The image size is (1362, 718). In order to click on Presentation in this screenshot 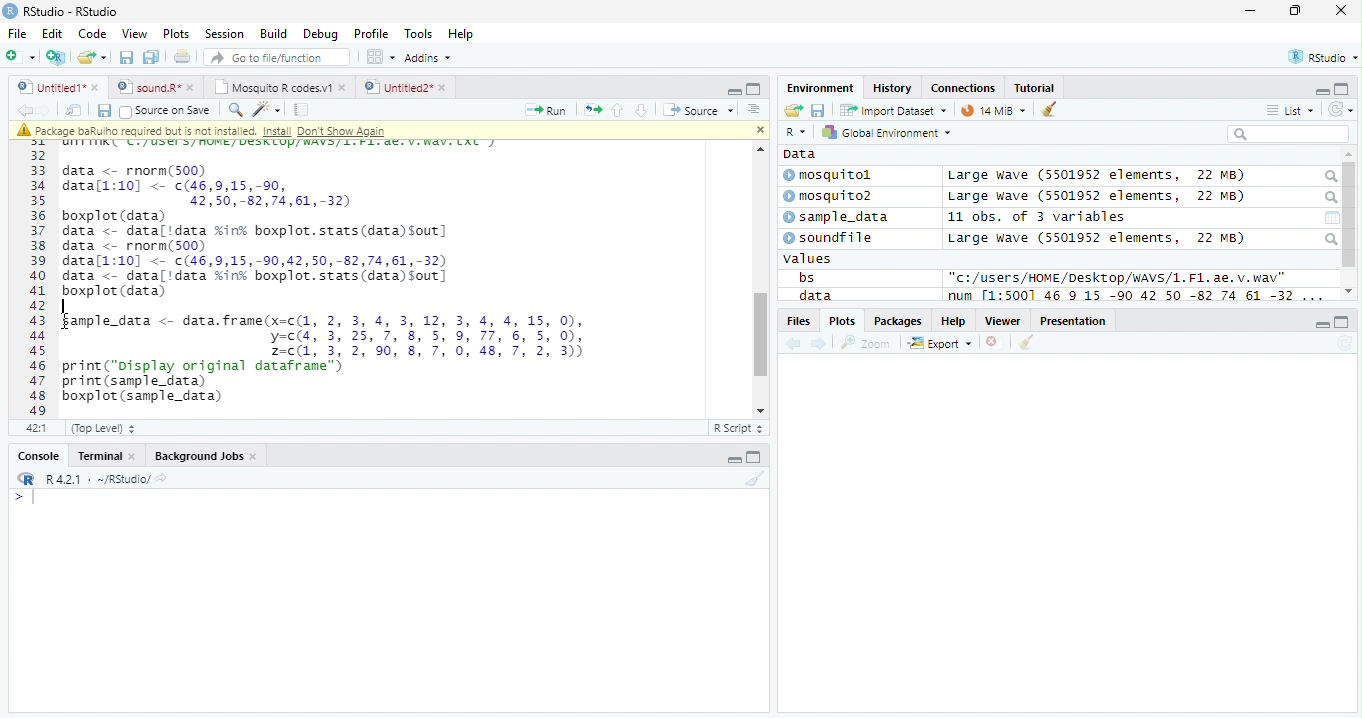, I will do `click(1073, 320)`.